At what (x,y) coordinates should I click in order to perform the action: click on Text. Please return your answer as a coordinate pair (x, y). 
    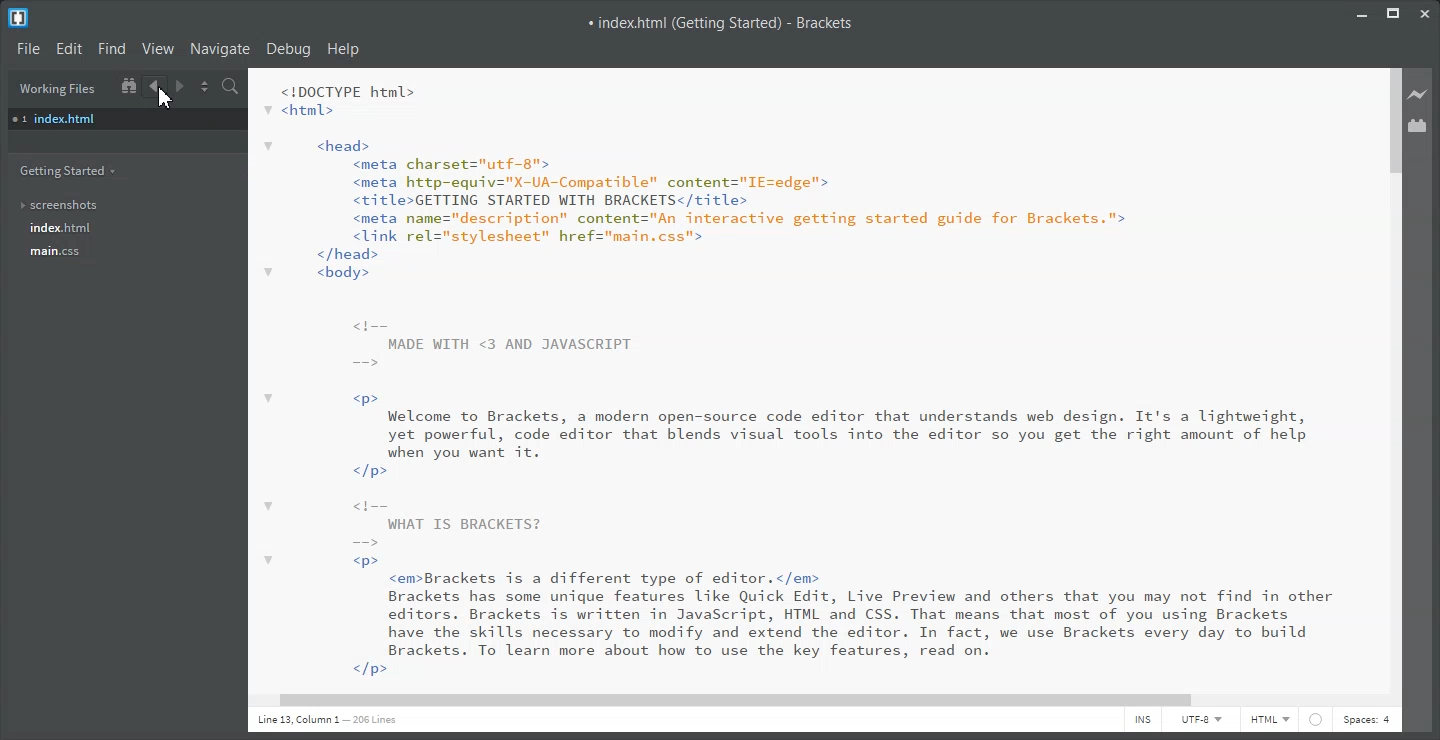
    Looking at the image, I should click on (332, 720).